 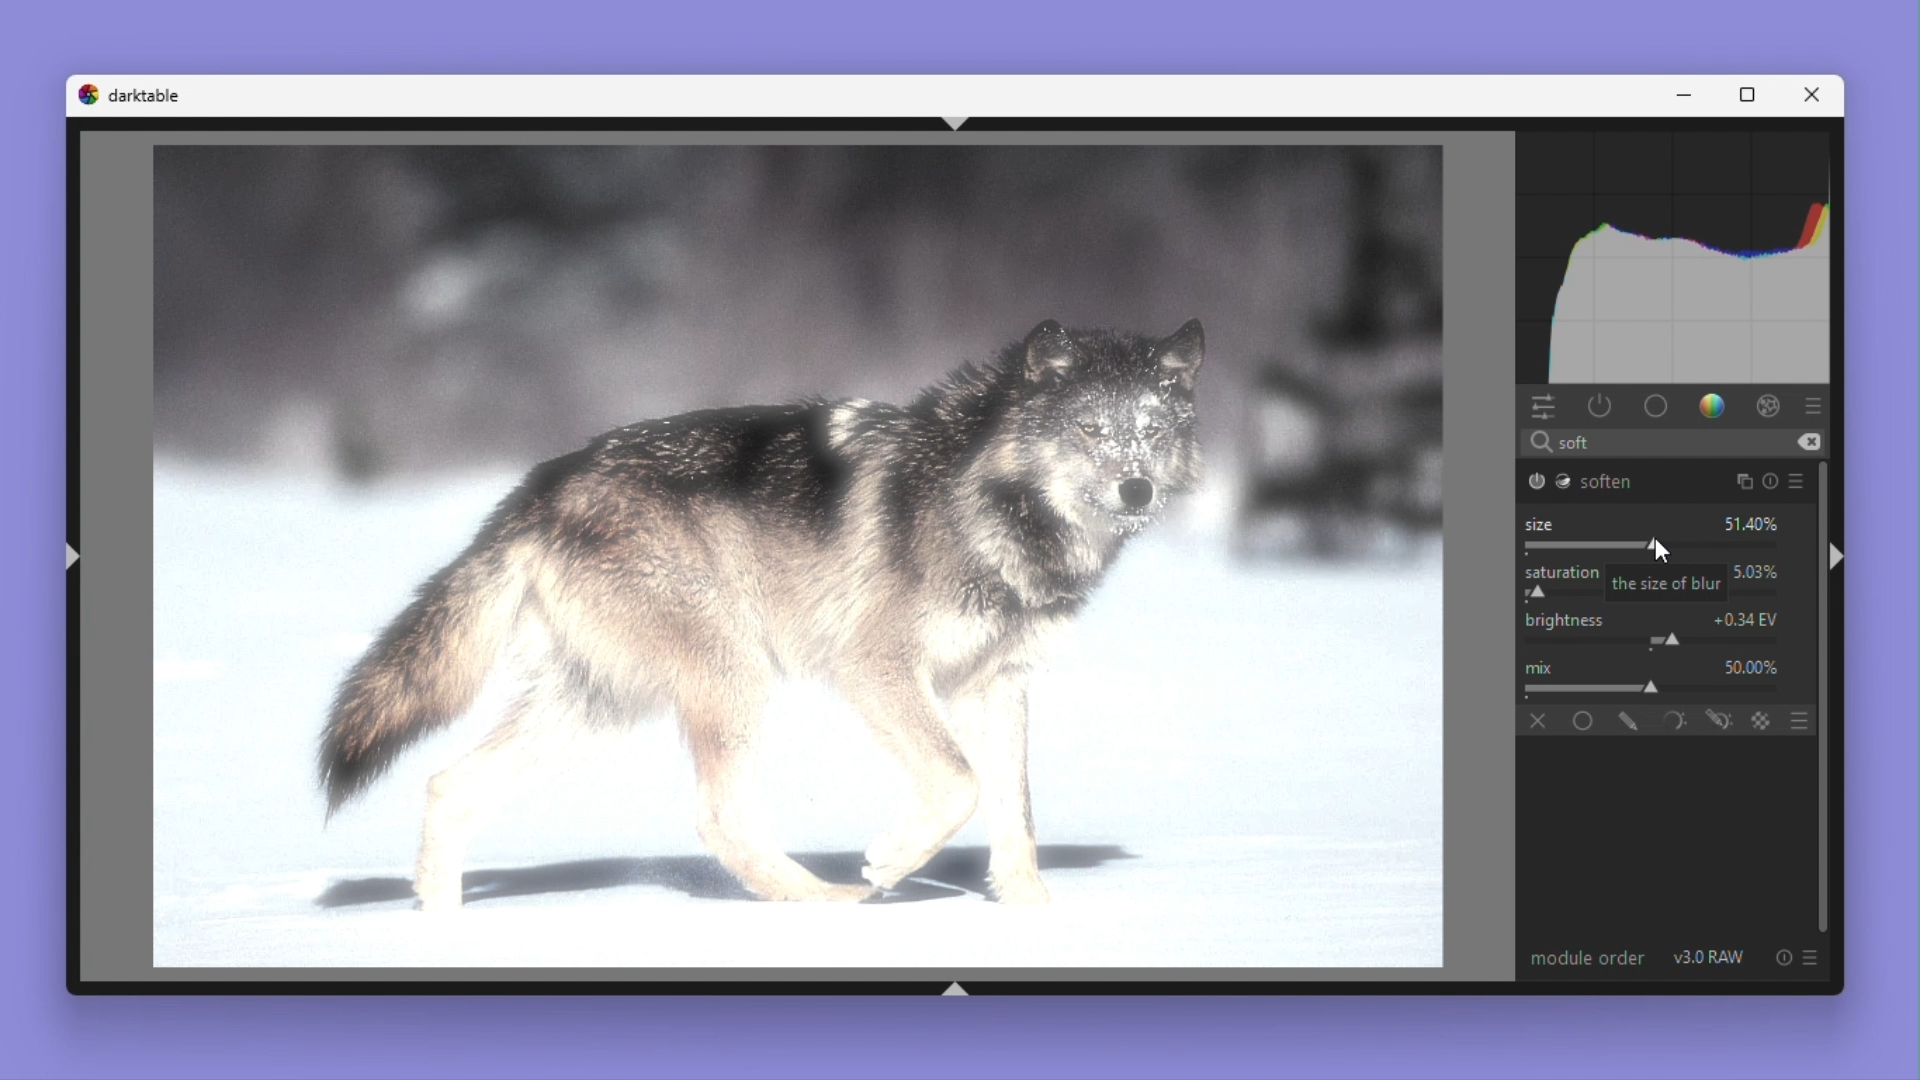 I want to click on Minimise, so click(x=1691, y=95).